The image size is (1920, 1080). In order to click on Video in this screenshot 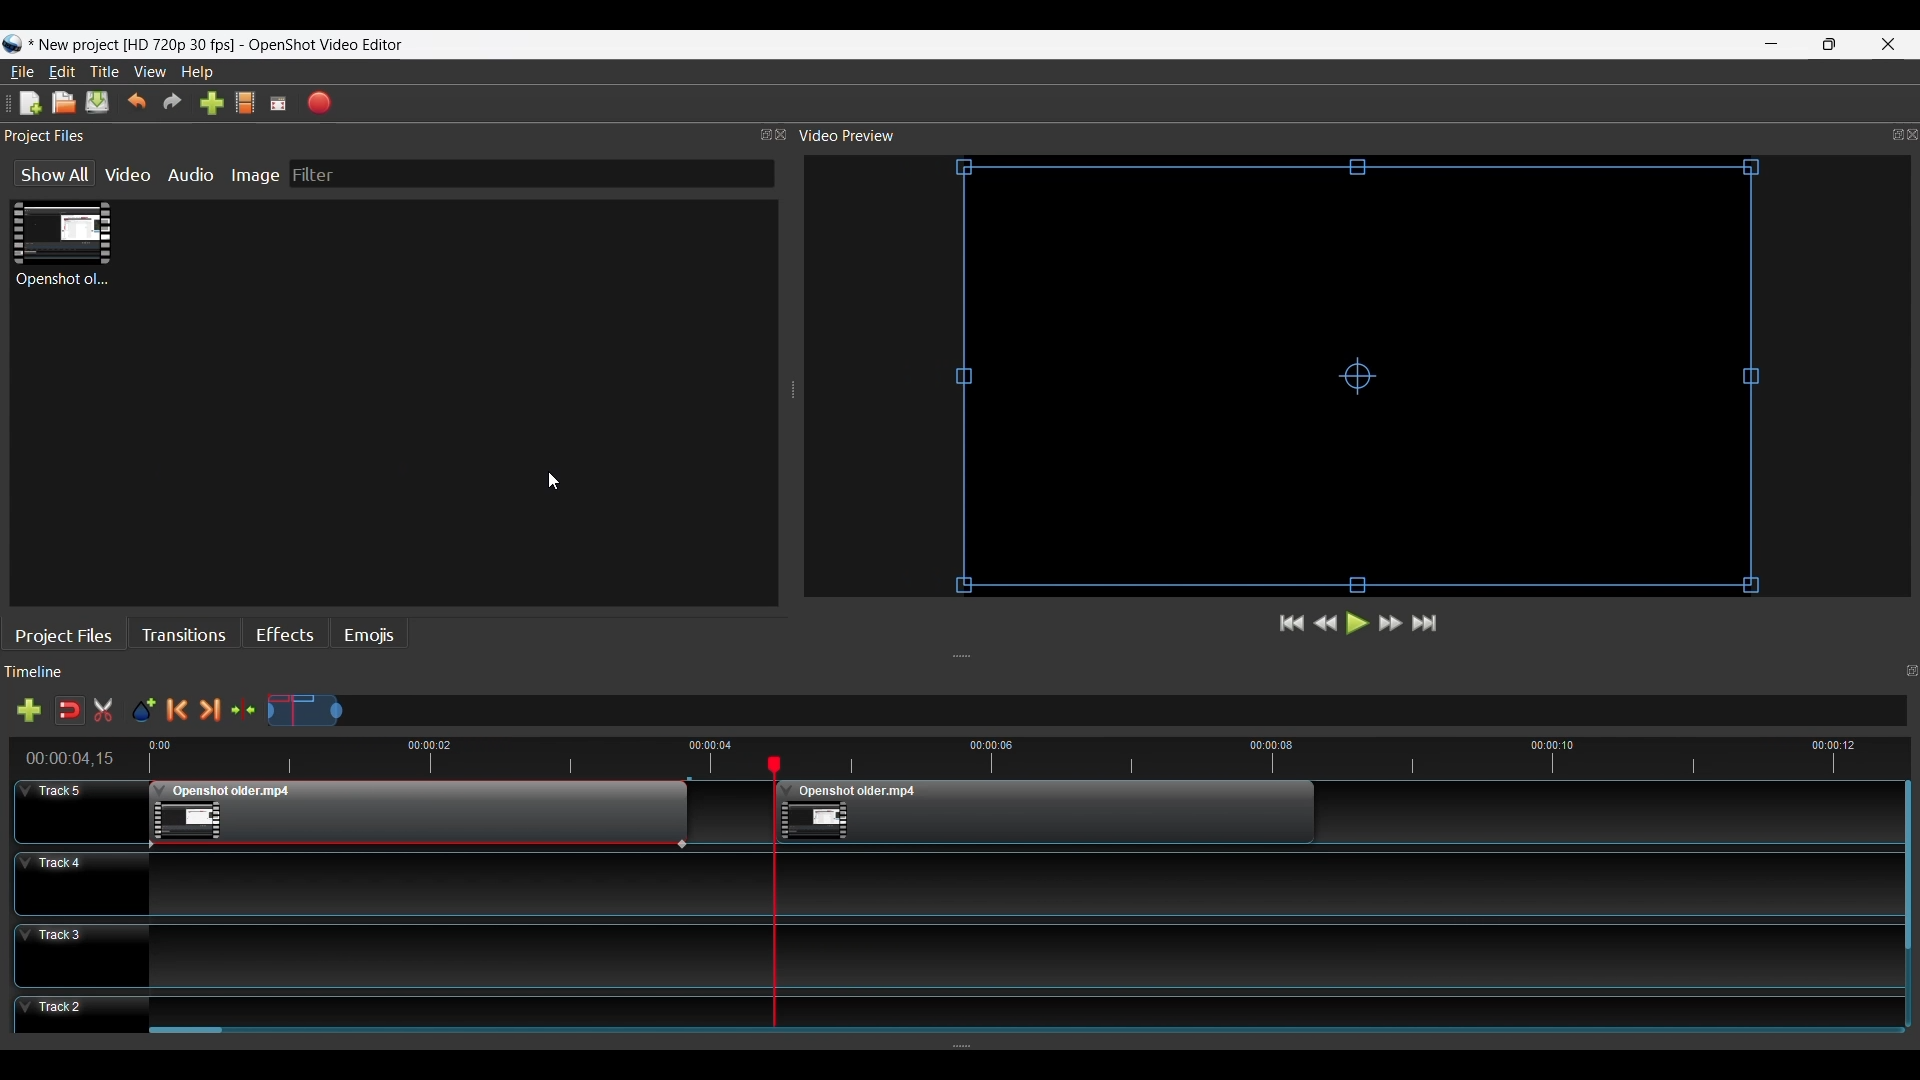, I will do `click(130, 174)`.